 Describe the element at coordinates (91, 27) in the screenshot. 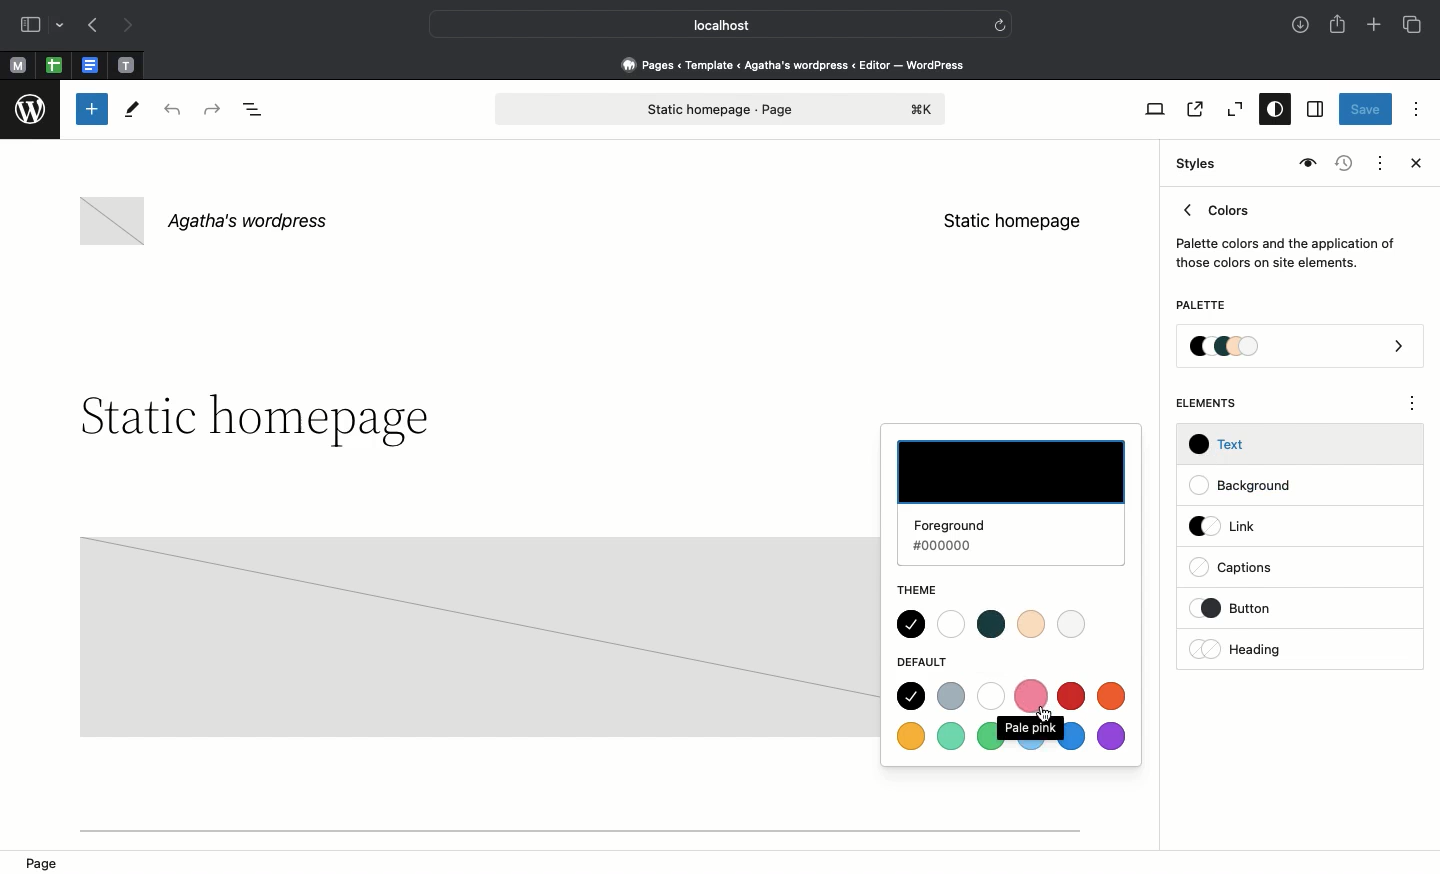

I see `Previous page` at that location.